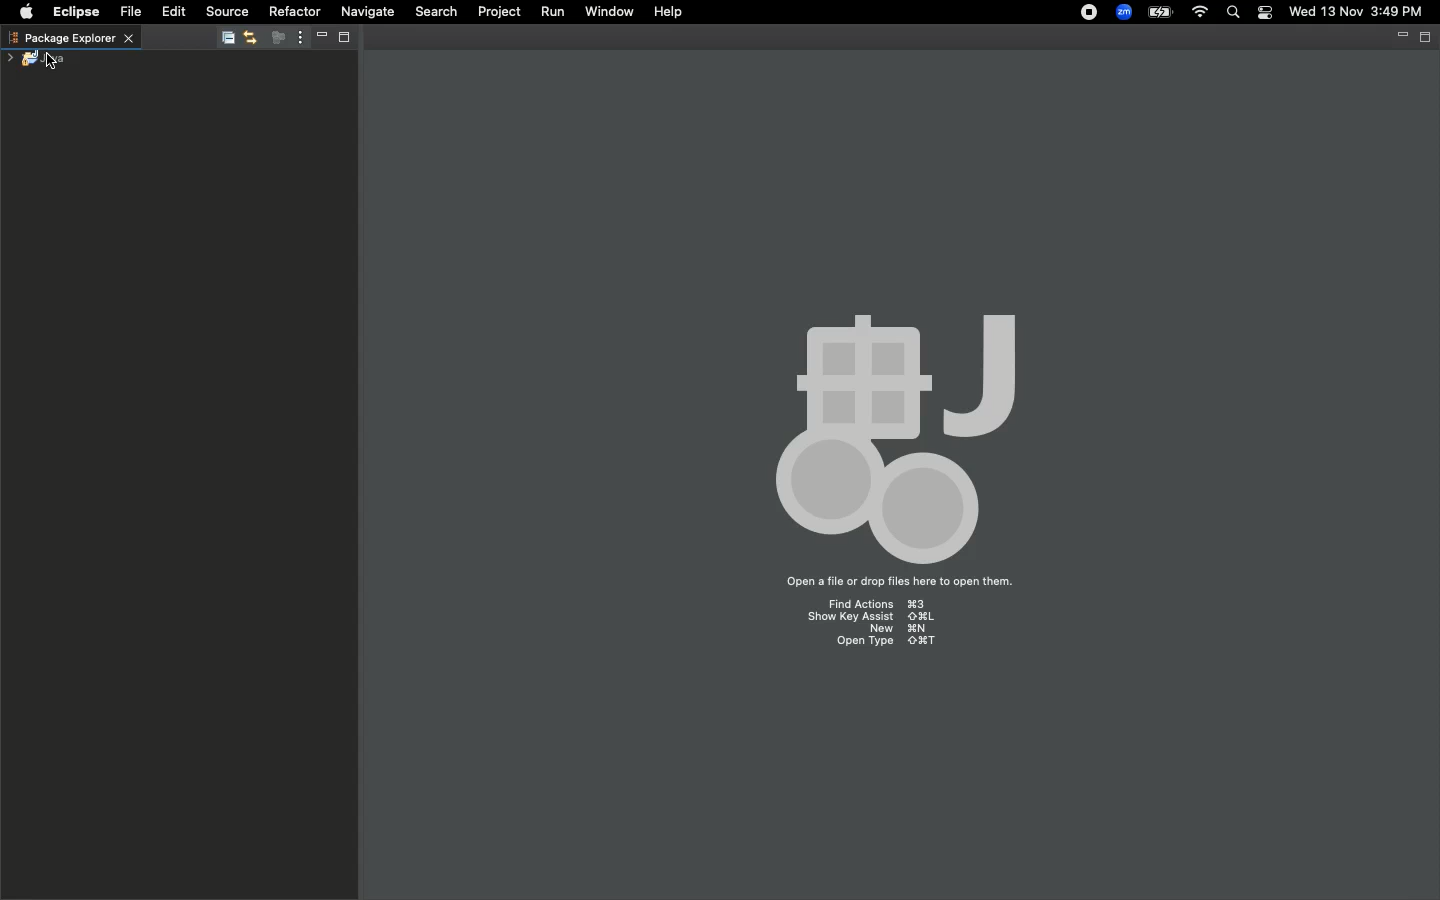 This screenshot has height=900, width=1440. Describe the element at coordinates (174, 11) in the screenshot. I see `Edit` at that location.